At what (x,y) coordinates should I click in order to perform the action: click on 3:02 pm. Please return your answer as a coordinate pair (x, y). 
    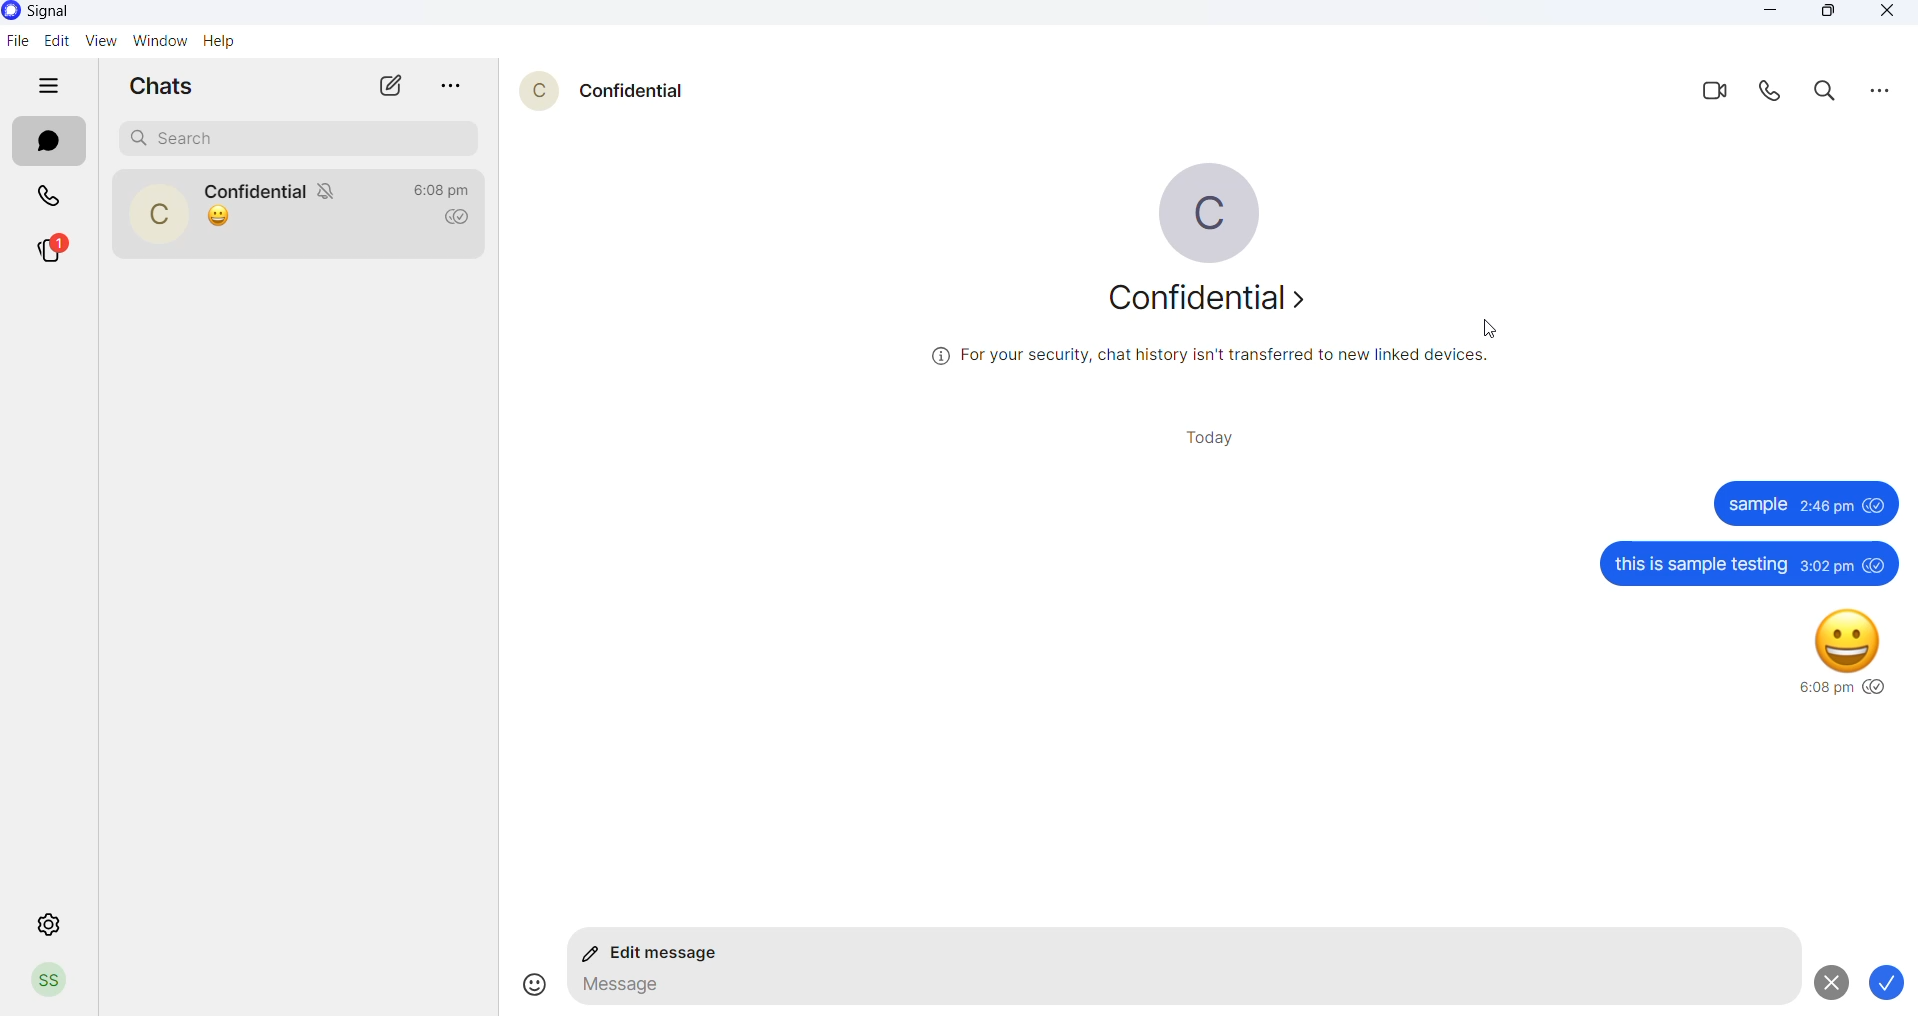
    Looking at the image, I should click on (1825, 565).